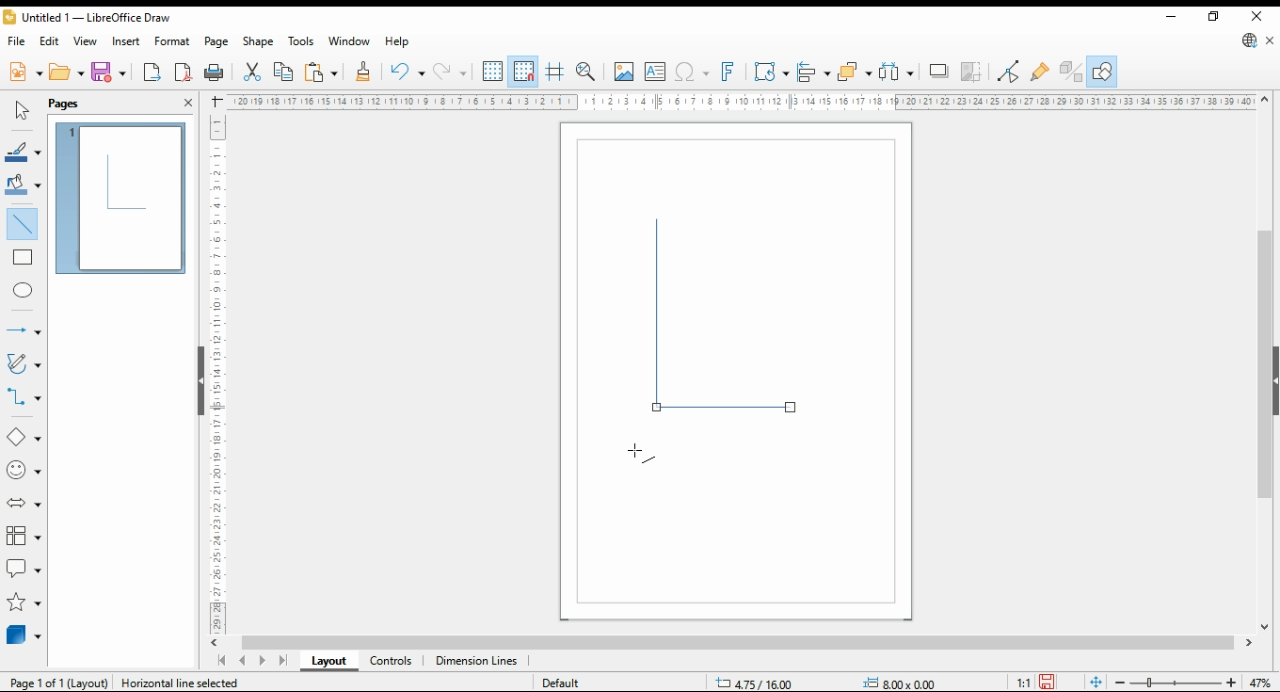 The height and width of the screenshot is (692, 1280). I want to click on basic shapes, so click(22, 437).